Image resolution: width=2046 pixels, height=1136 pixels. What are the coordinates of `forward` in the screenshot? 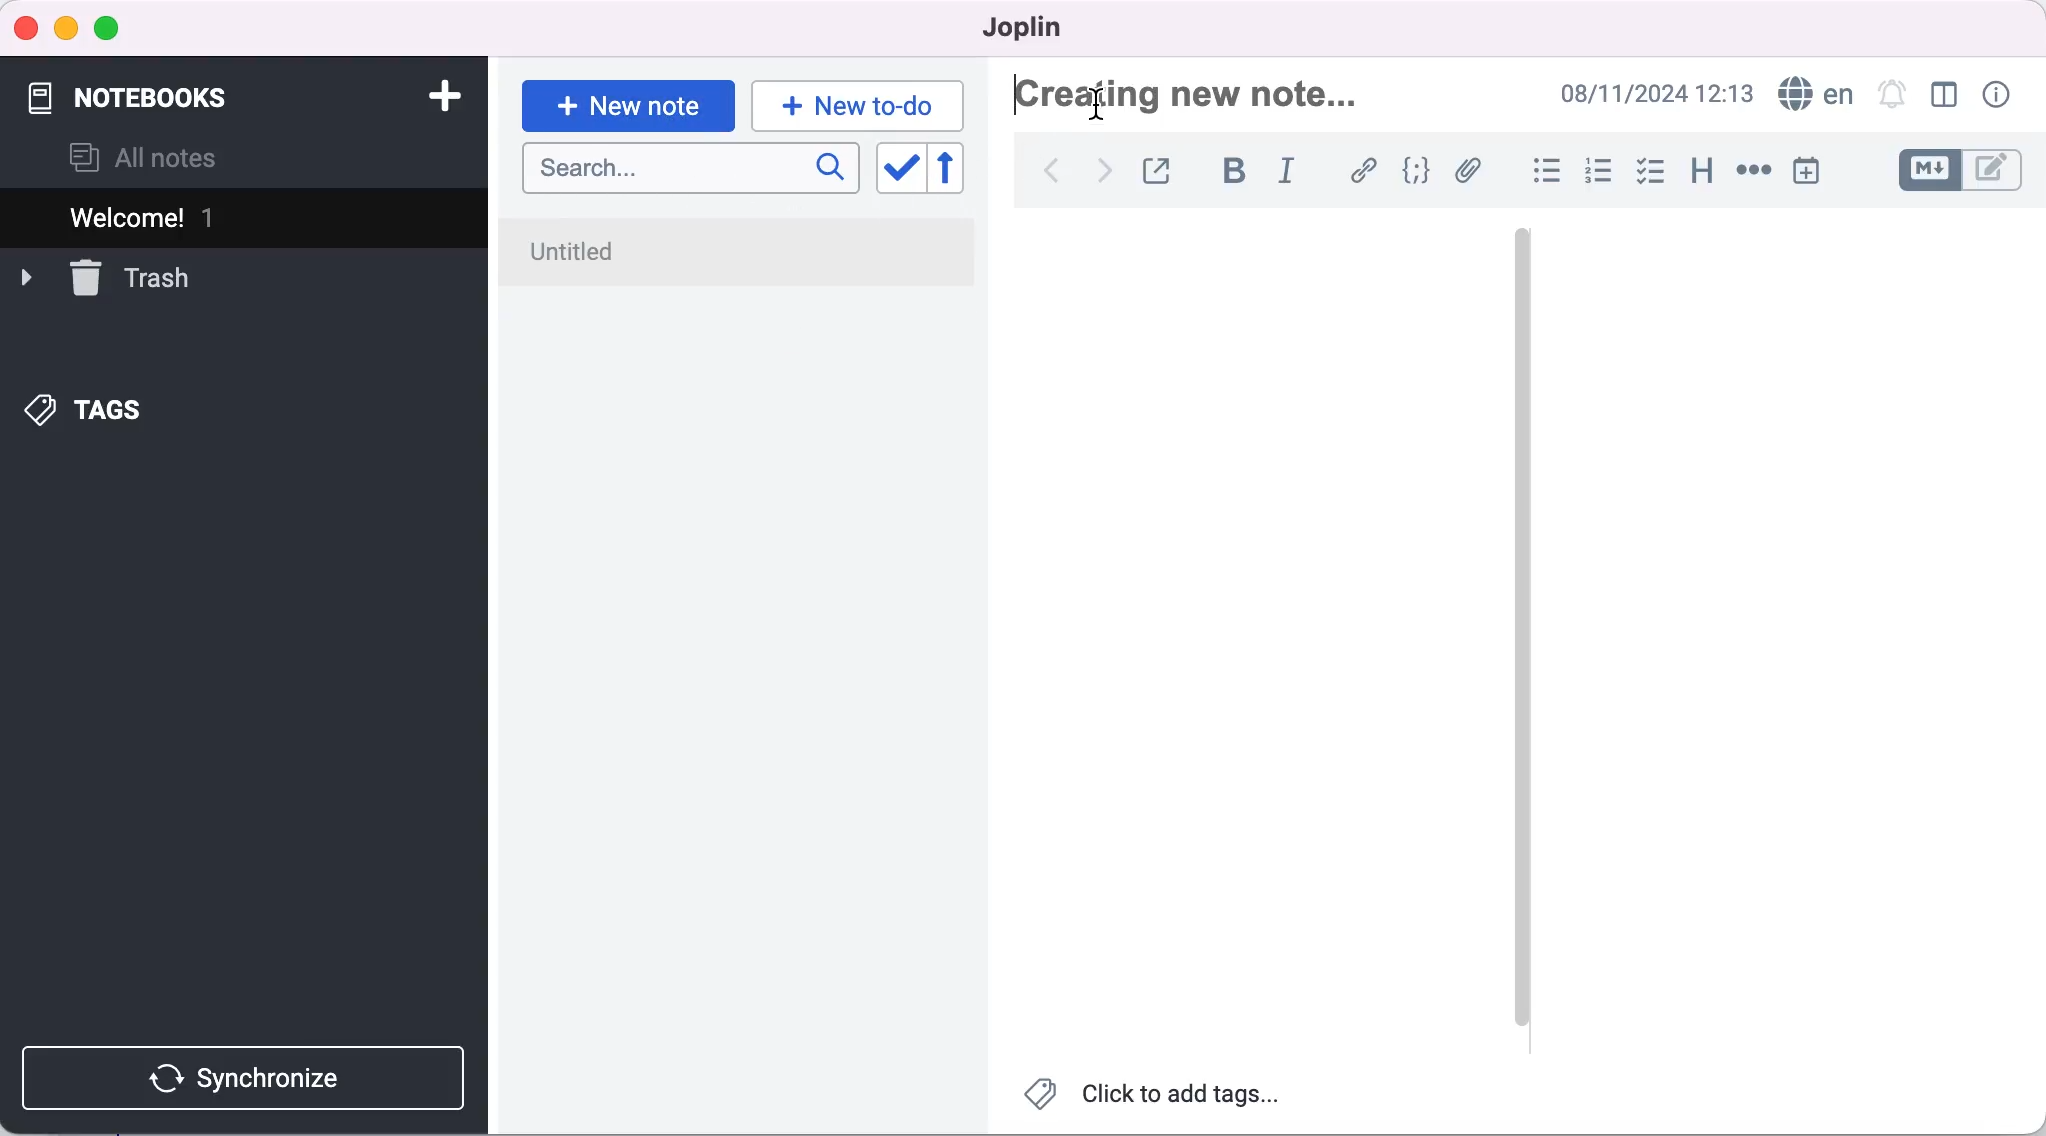 It's located at (1100, 177).